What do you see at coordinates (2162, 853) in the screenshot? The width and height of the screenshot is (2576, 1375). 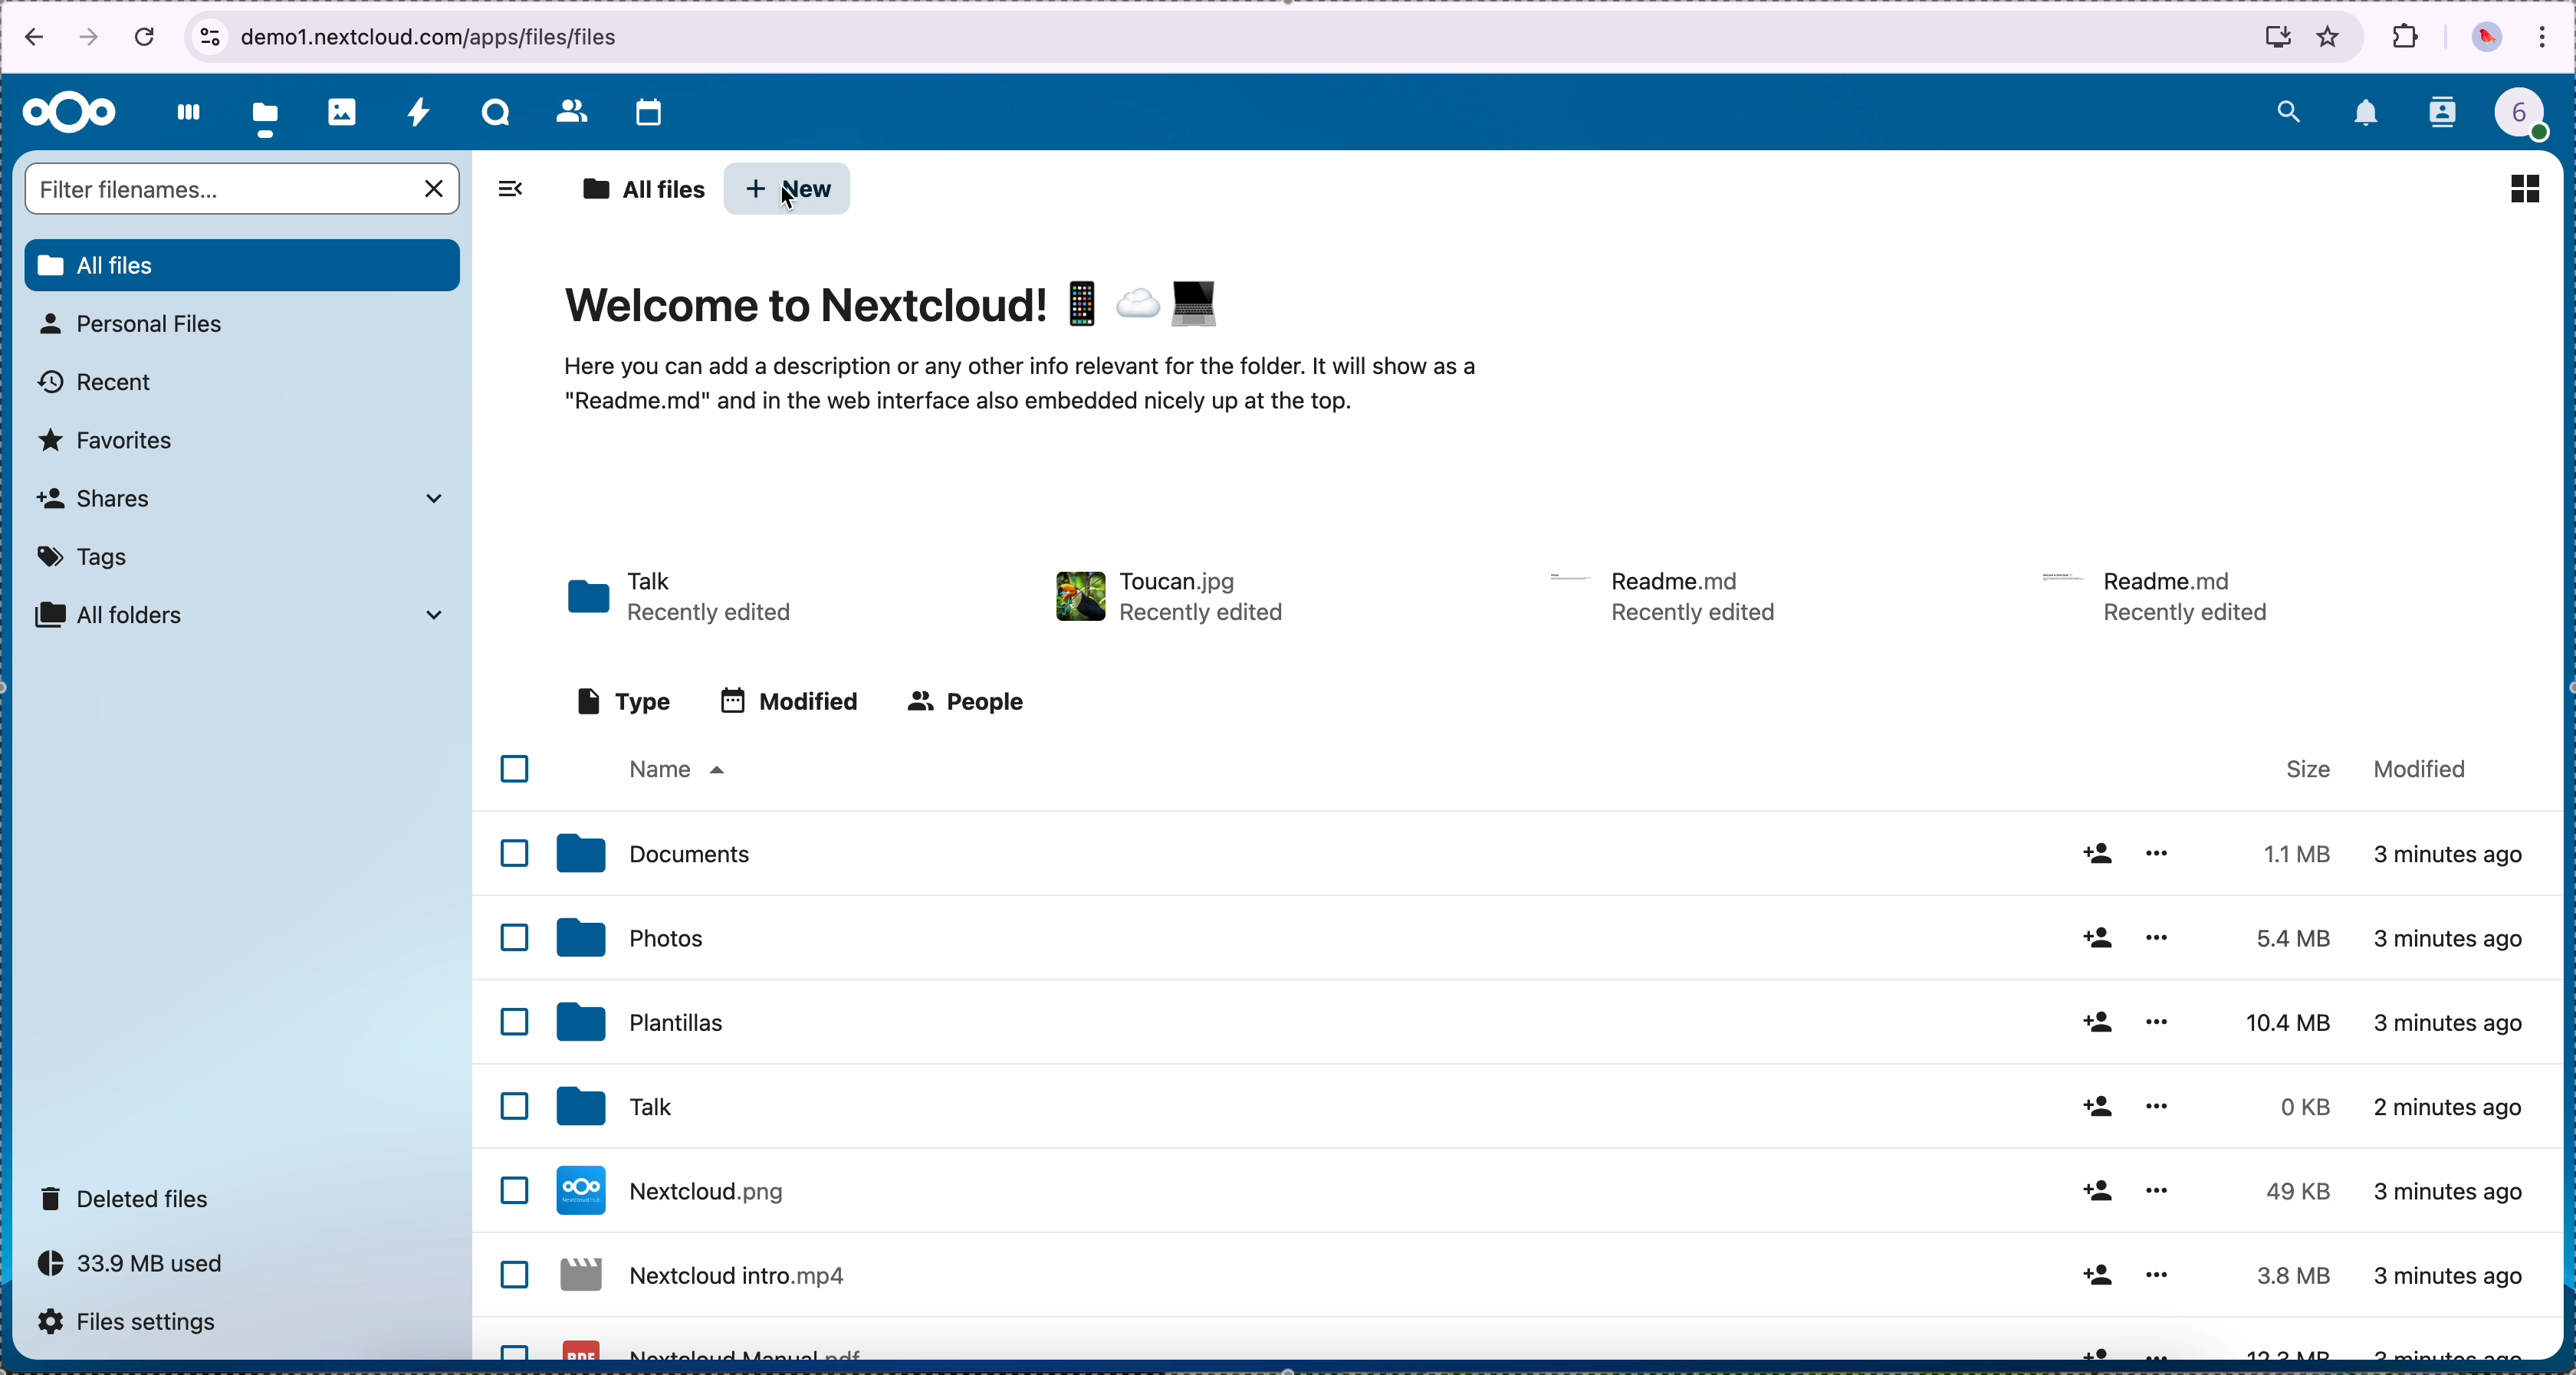 I see `more options` at bounding box center [2162, 853].